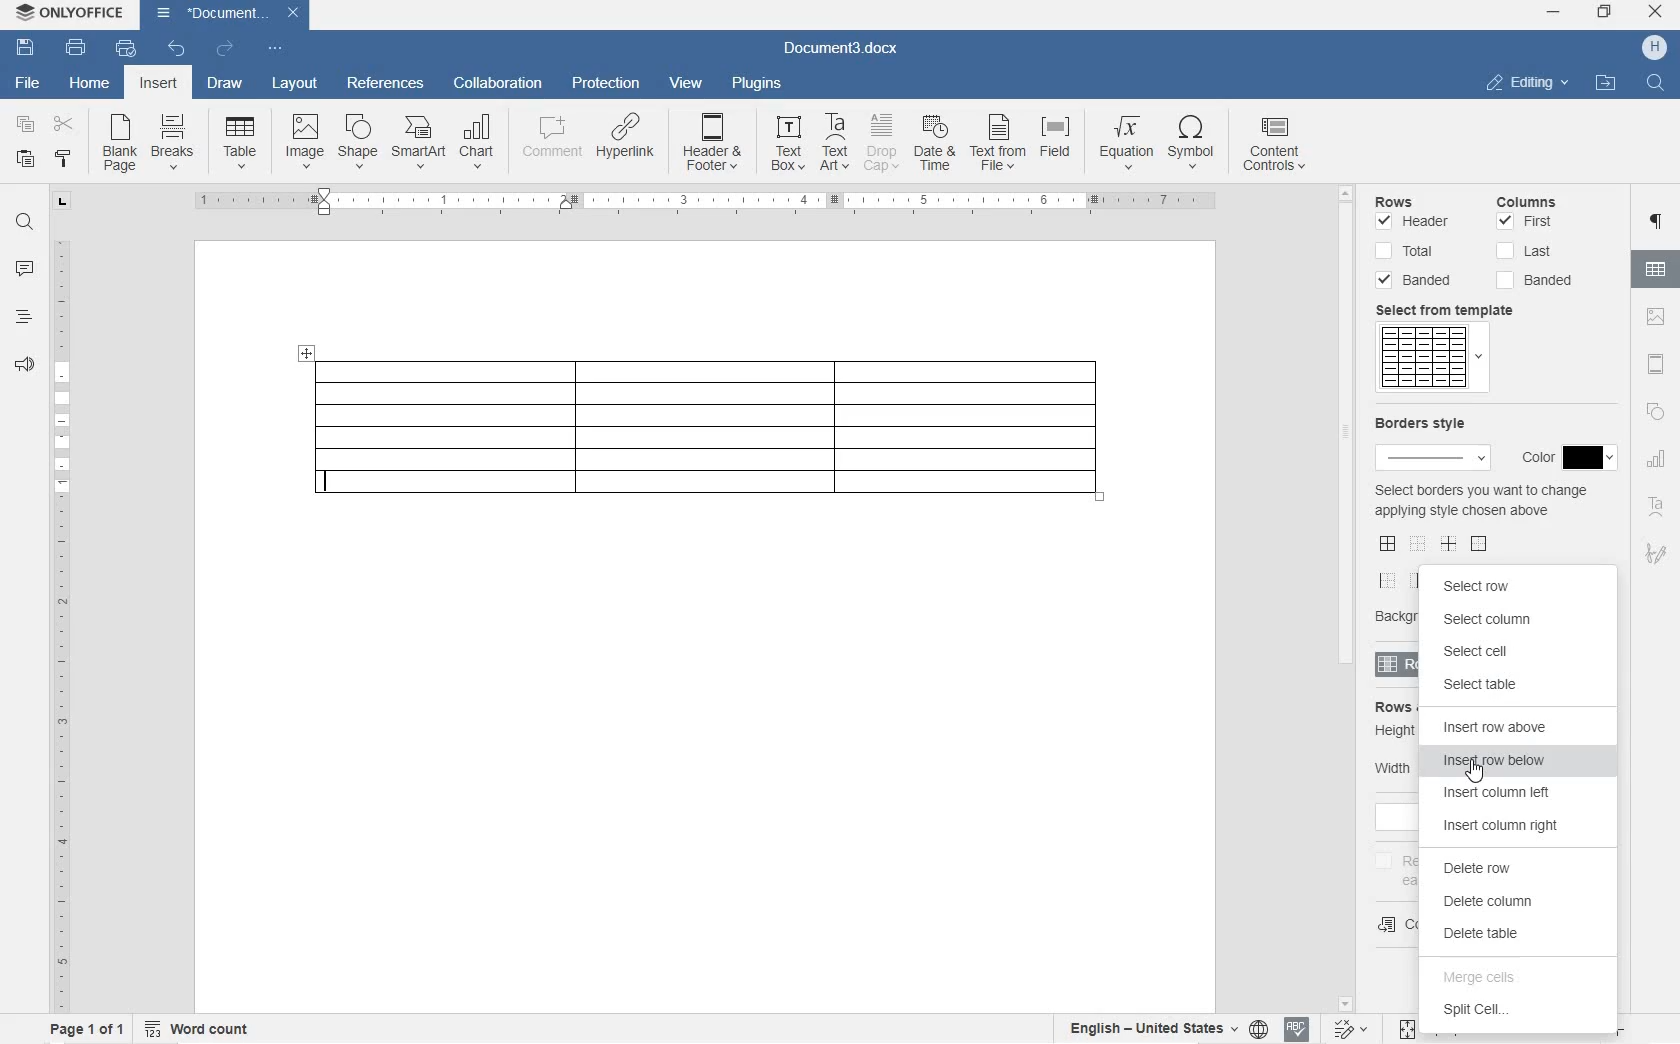  What do you see at coordinates (883, 143) in the screenshot?
I see `DROP CAP` at bounding box center [883, 143].